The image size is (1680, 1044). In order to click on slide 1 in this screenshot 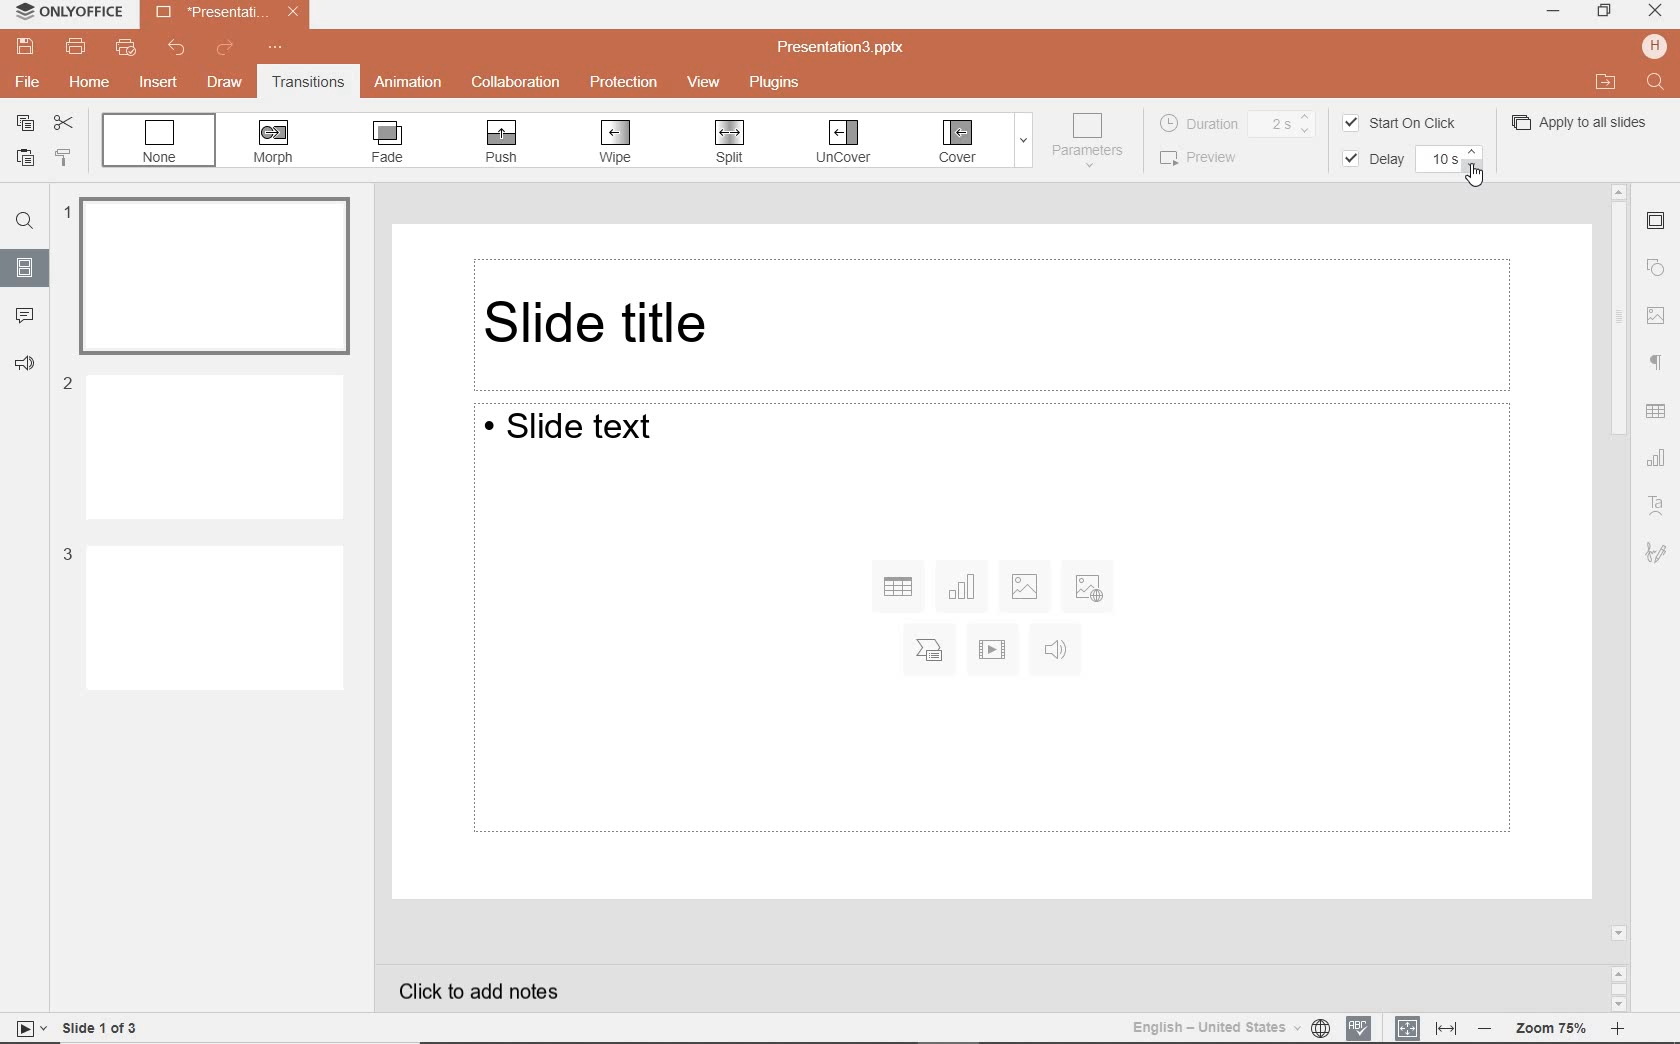, I will do `click(210, 271)`.